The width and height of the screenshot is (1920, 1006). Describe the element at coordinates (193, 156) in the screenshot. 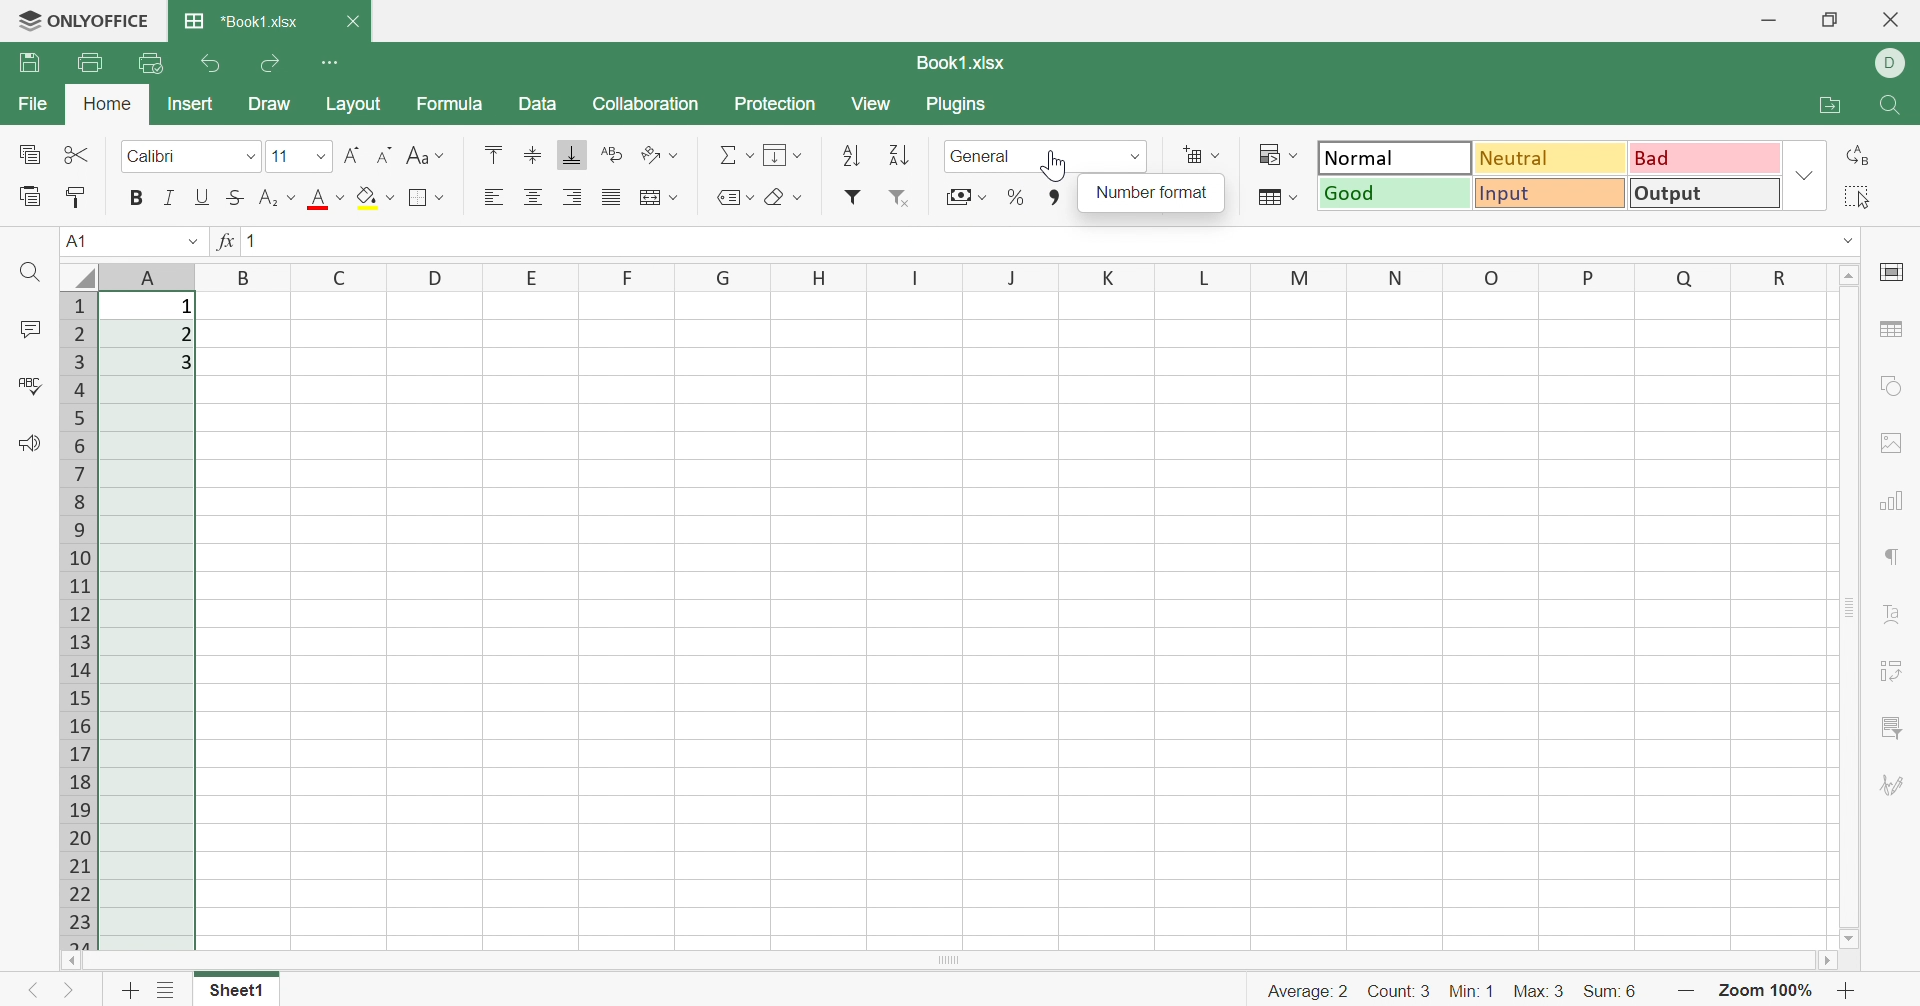

I see `Font` at that location.